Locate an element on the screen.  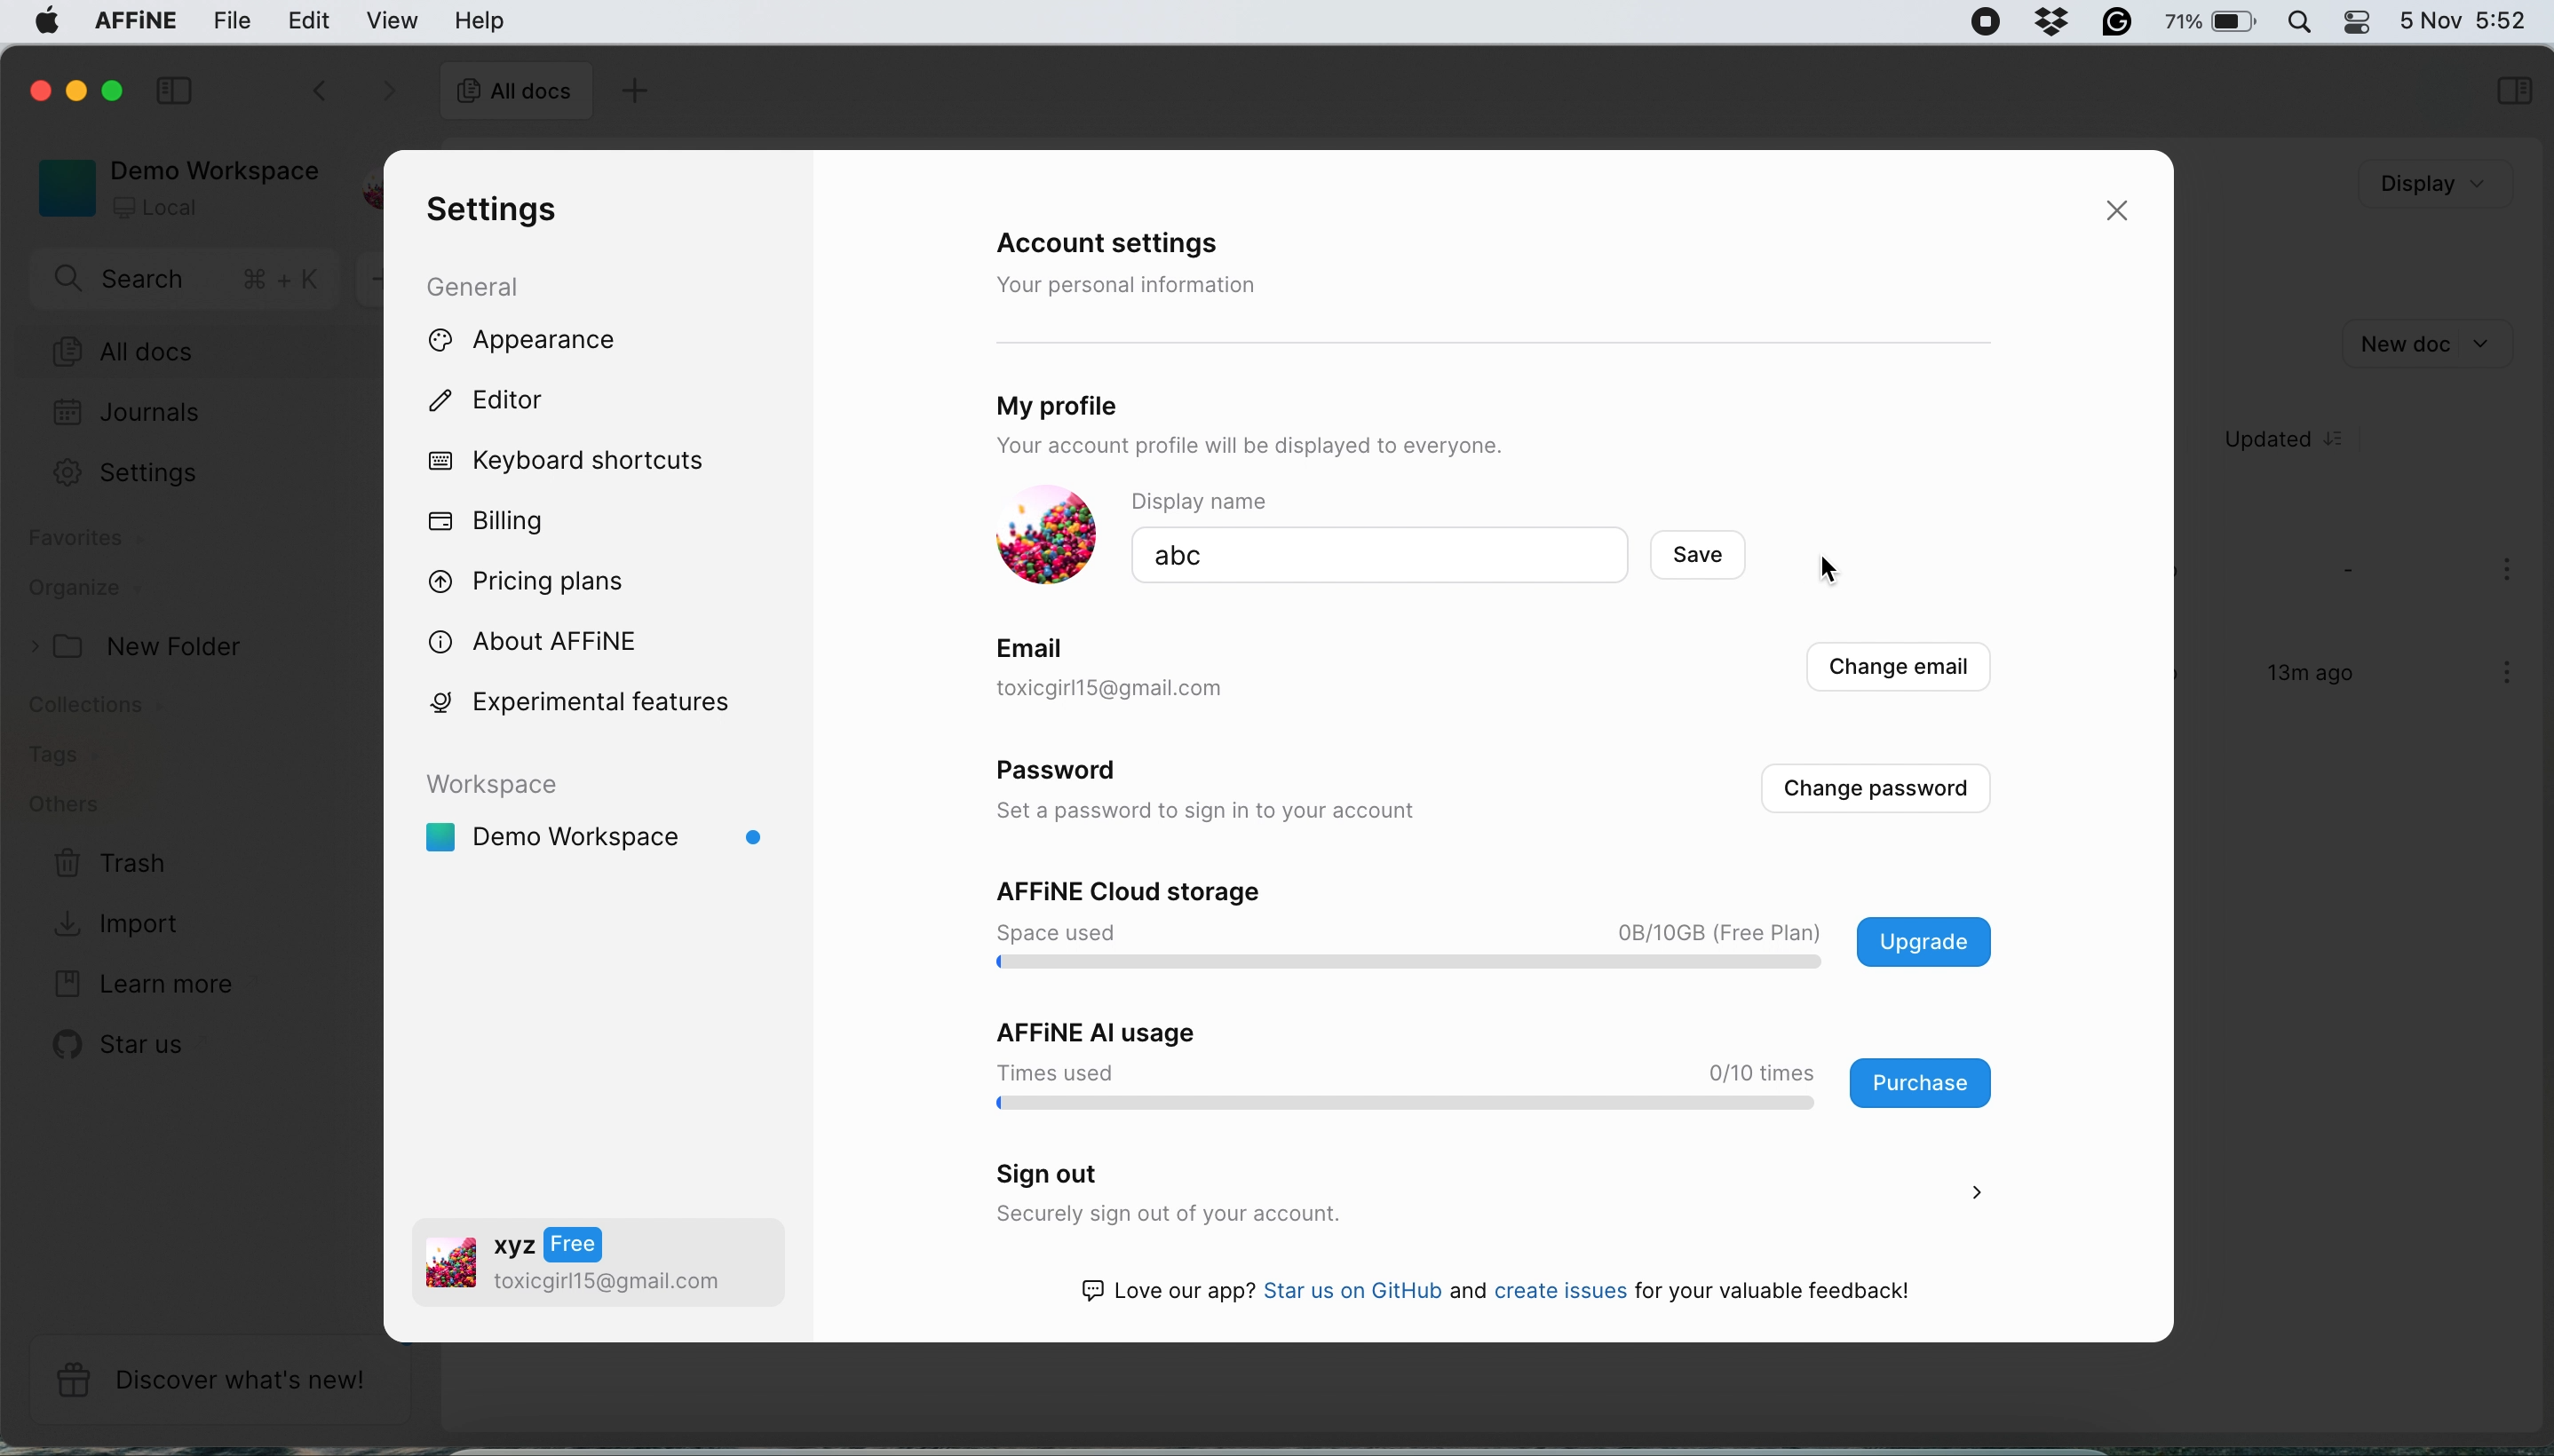
general is located at coordinates (492, 285).